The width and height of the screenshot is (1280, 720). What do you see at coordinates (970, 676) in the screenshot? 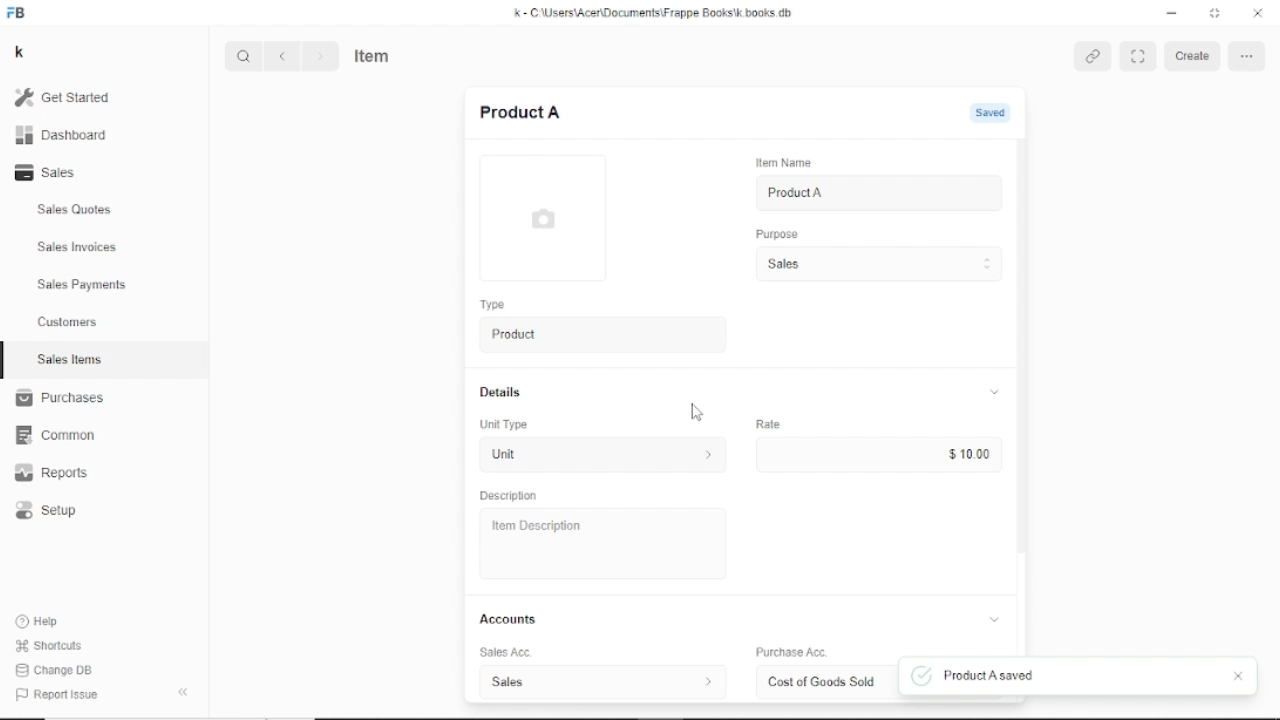
I see `Product A saved` at bounding box center [970, 676].